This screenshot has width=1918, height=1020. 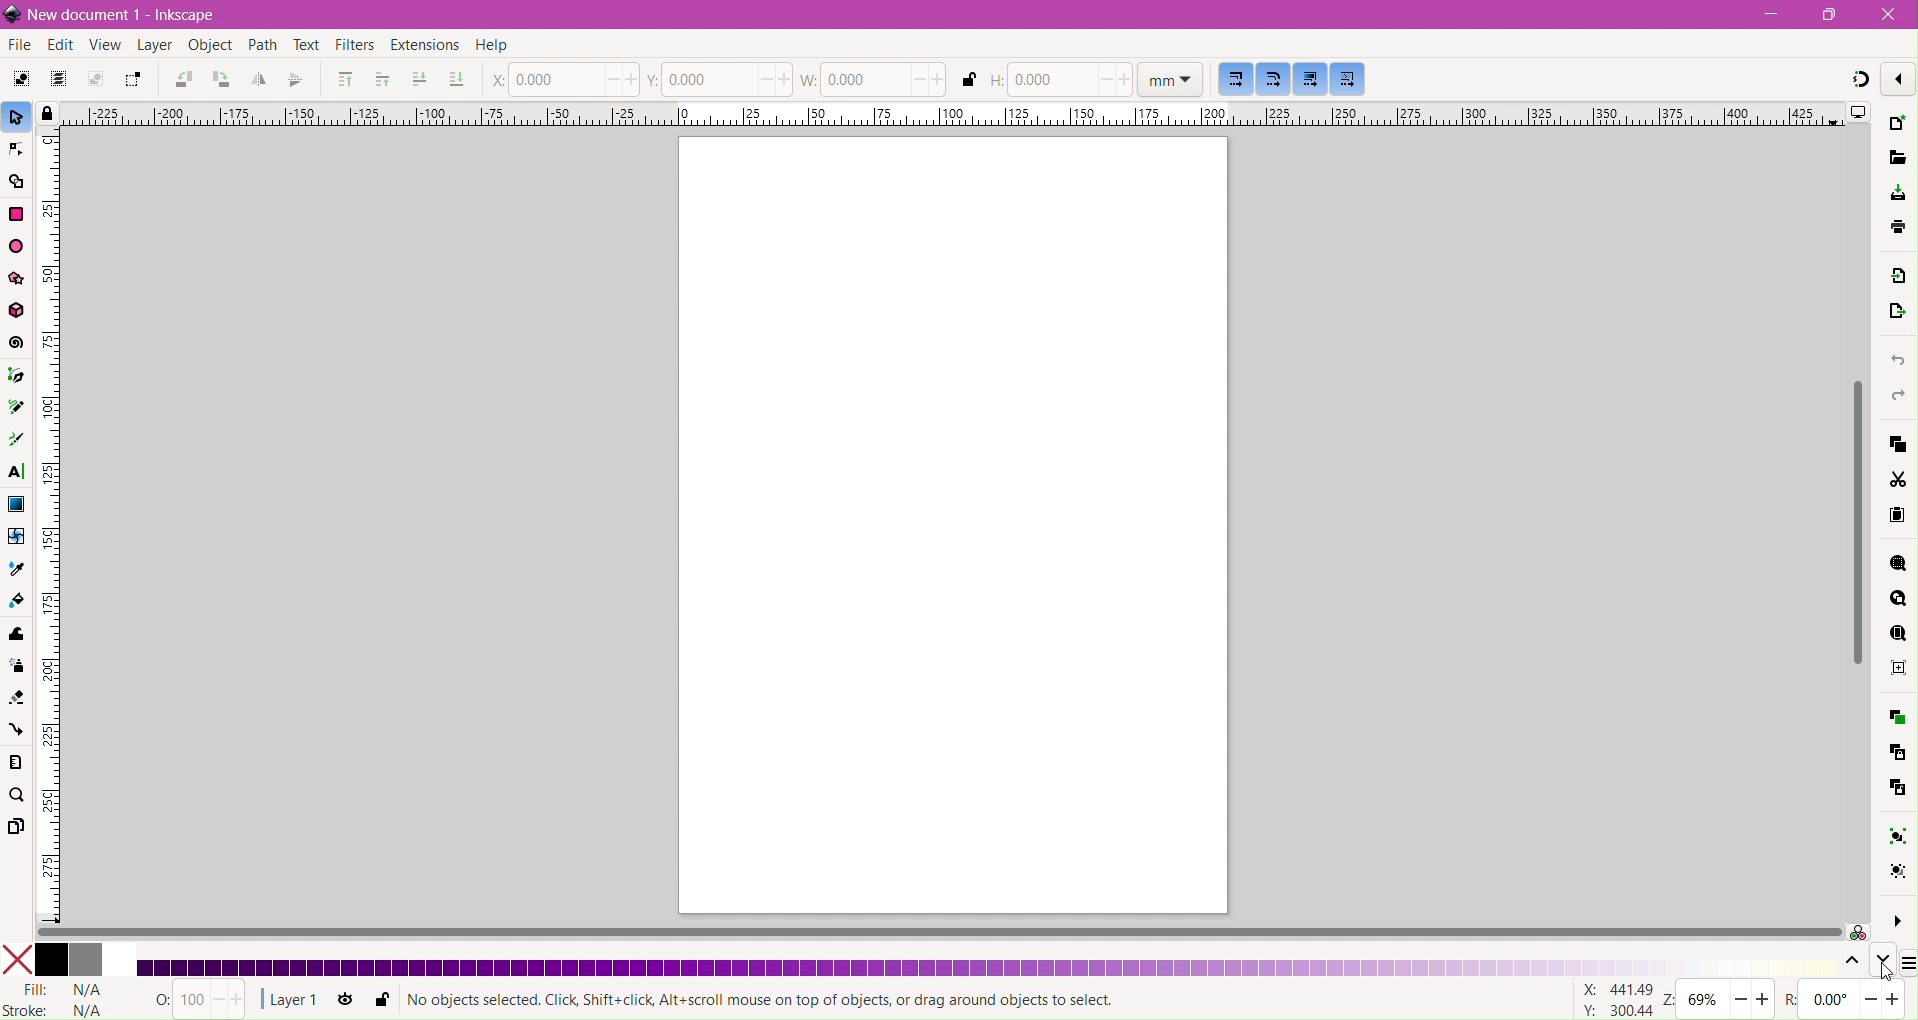 I want to click on Gradient Tool, so click(x=17, y=503).